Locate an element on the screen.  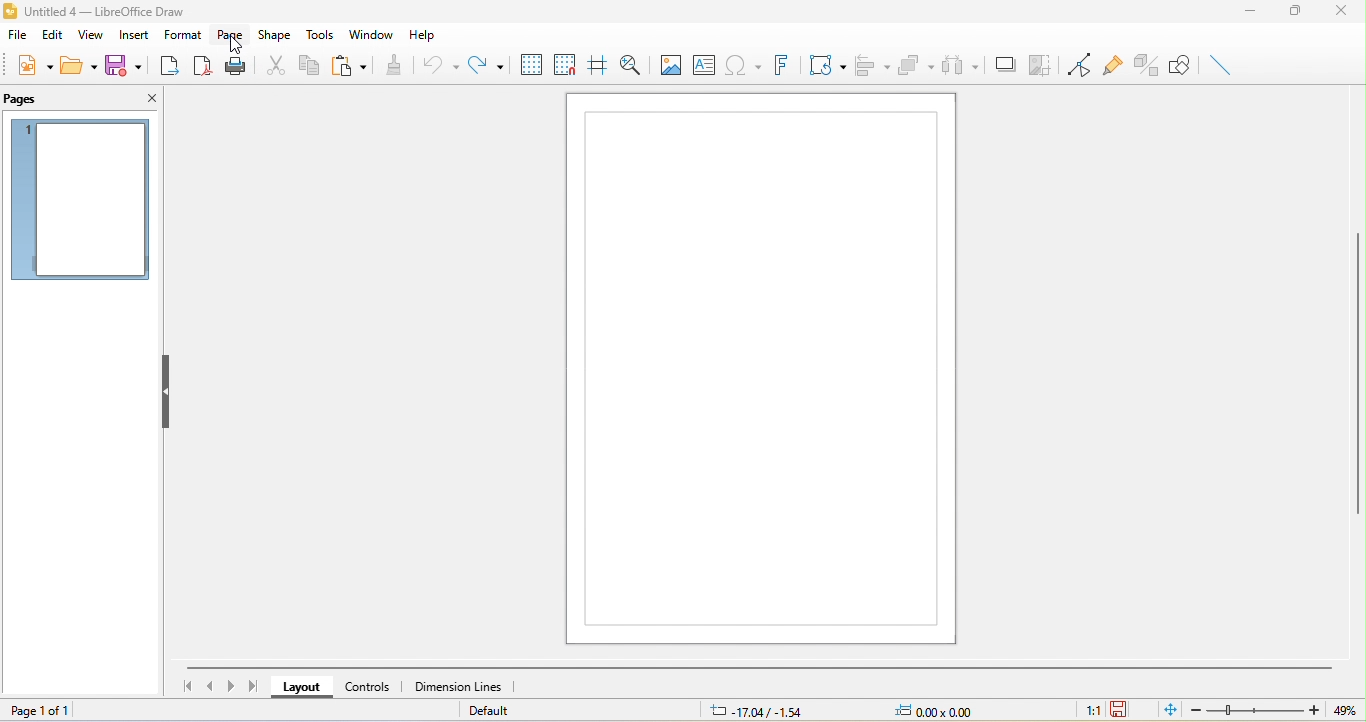
last page is located at coordinates (256, 690).